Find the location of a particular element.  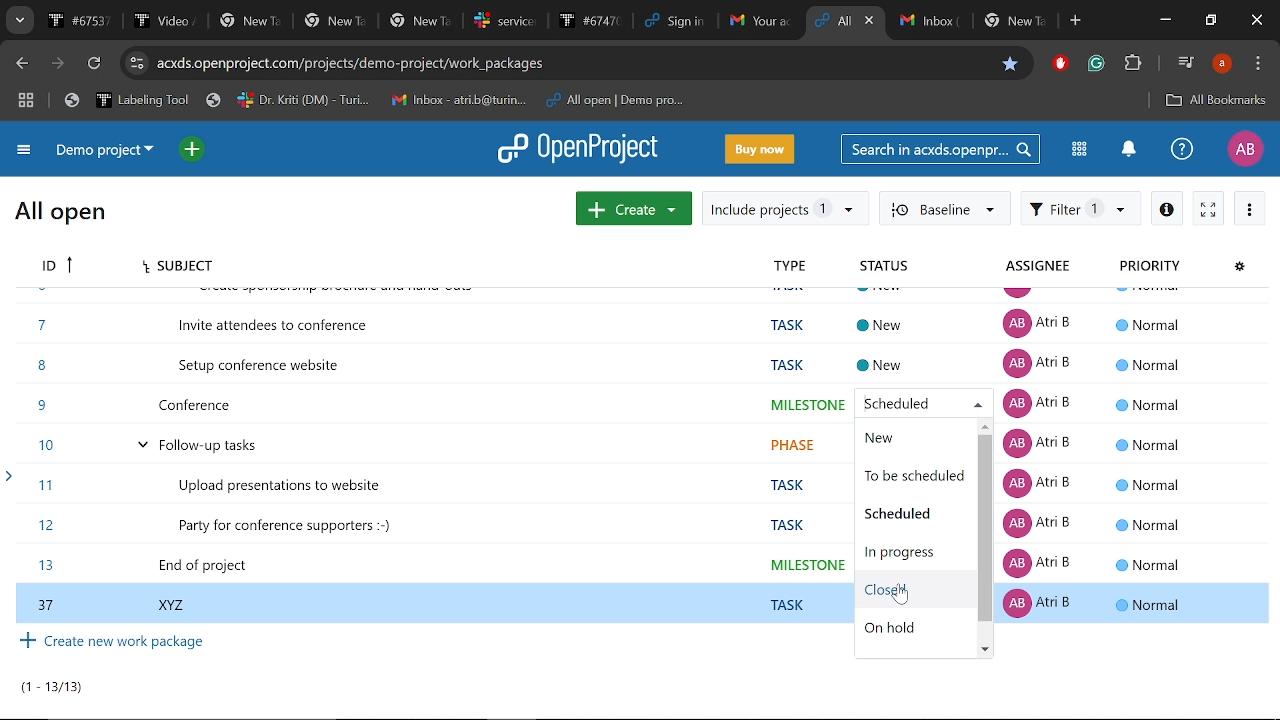

Search tabs is located at coordinates (18, 20).